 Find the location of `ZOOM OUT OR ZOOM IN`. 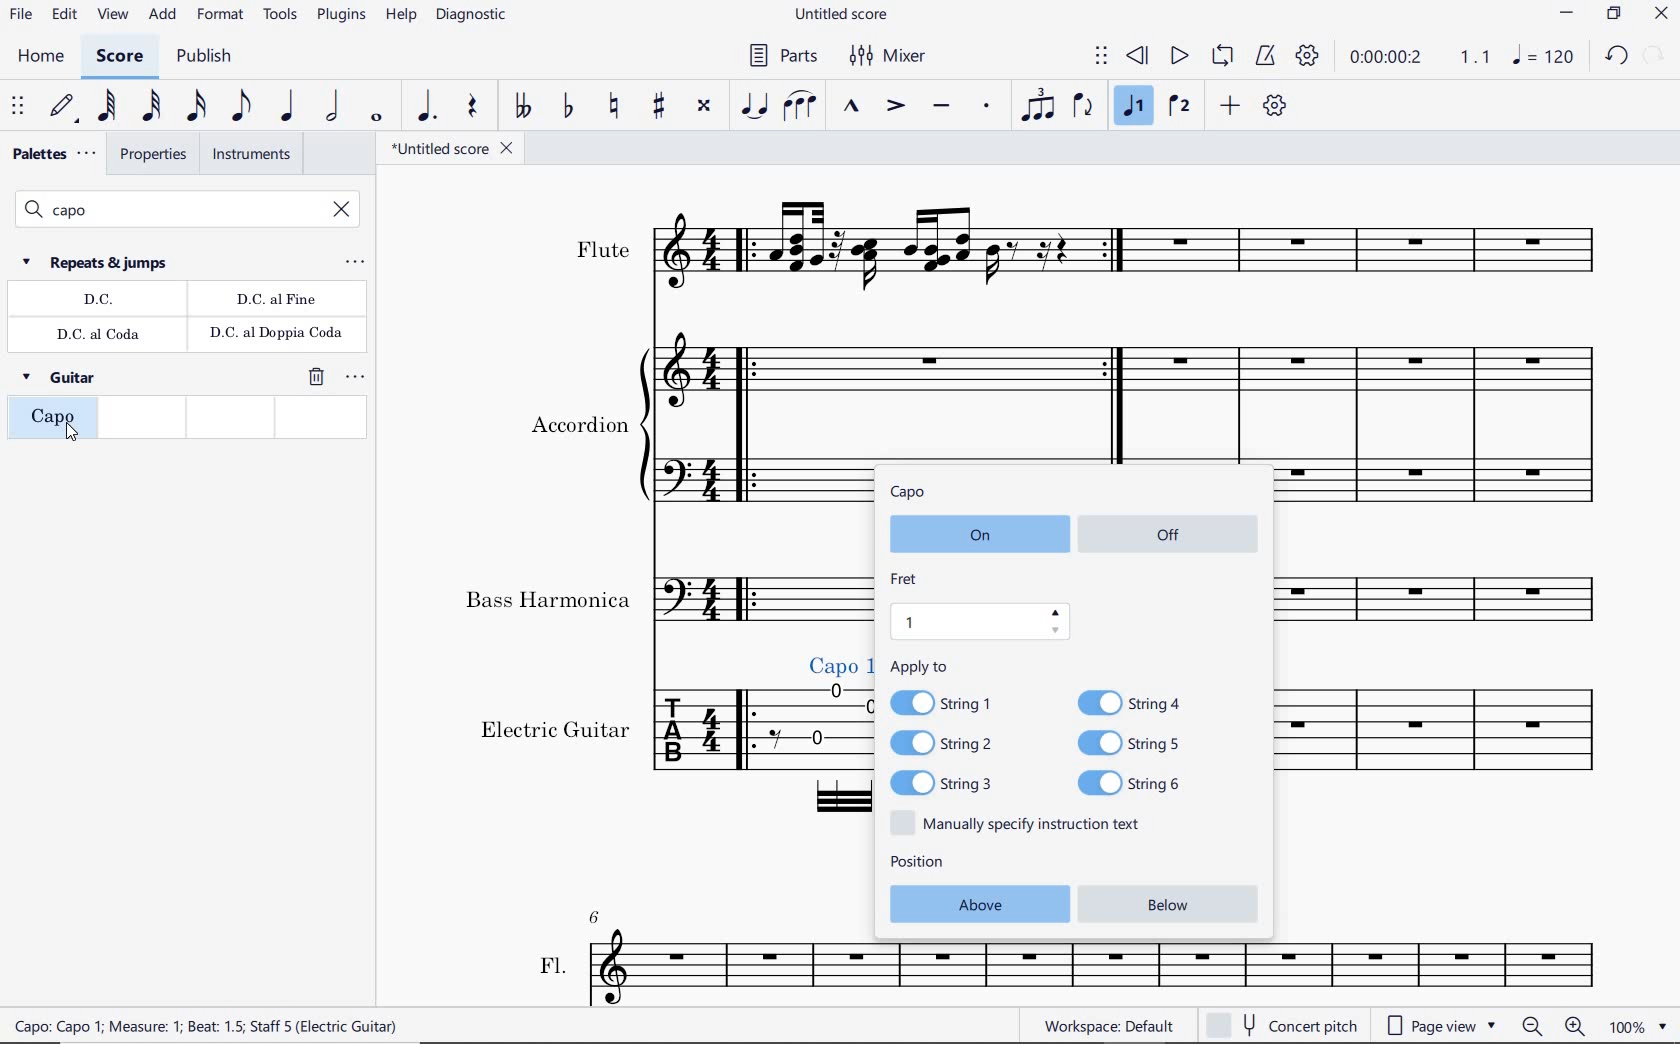

ZOOM OUT OR ZOOM IN is located at coordinates (1553, 1025).